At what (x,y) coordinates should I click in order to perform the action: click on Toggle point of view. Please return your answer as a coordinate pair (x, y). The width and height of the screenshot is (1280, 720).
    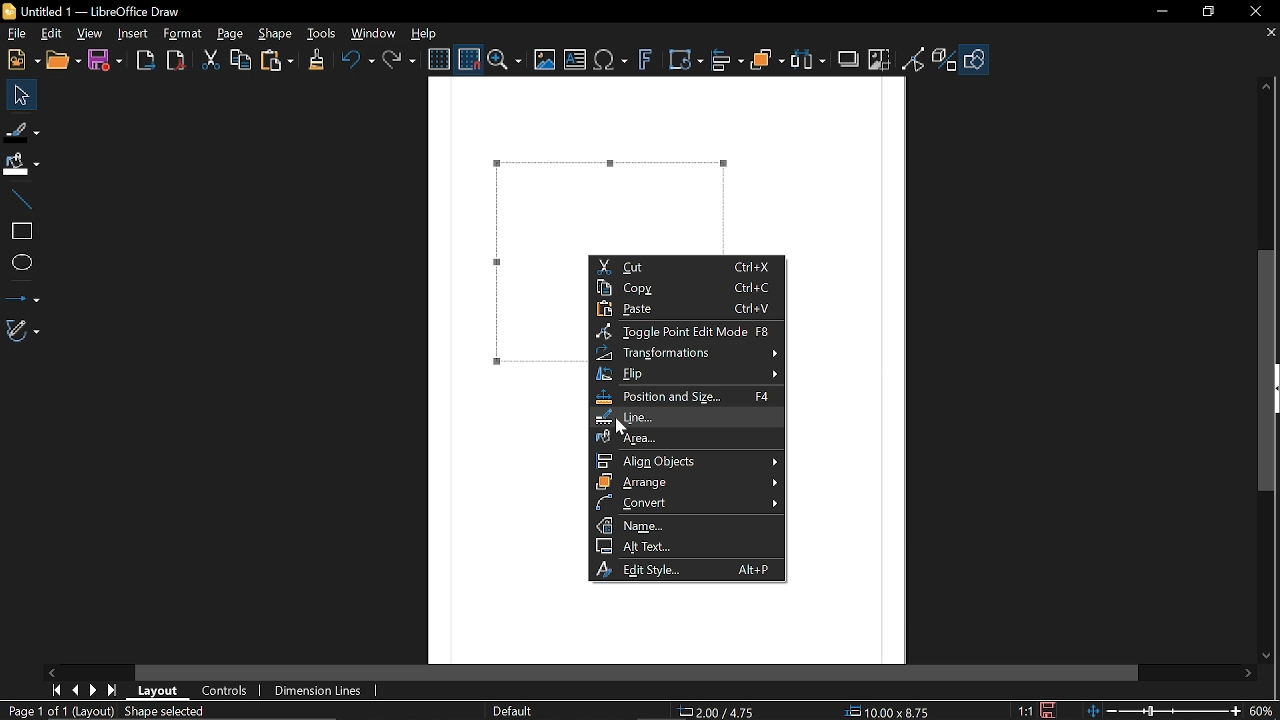
    Looking at the image, I should click on (914, 60).